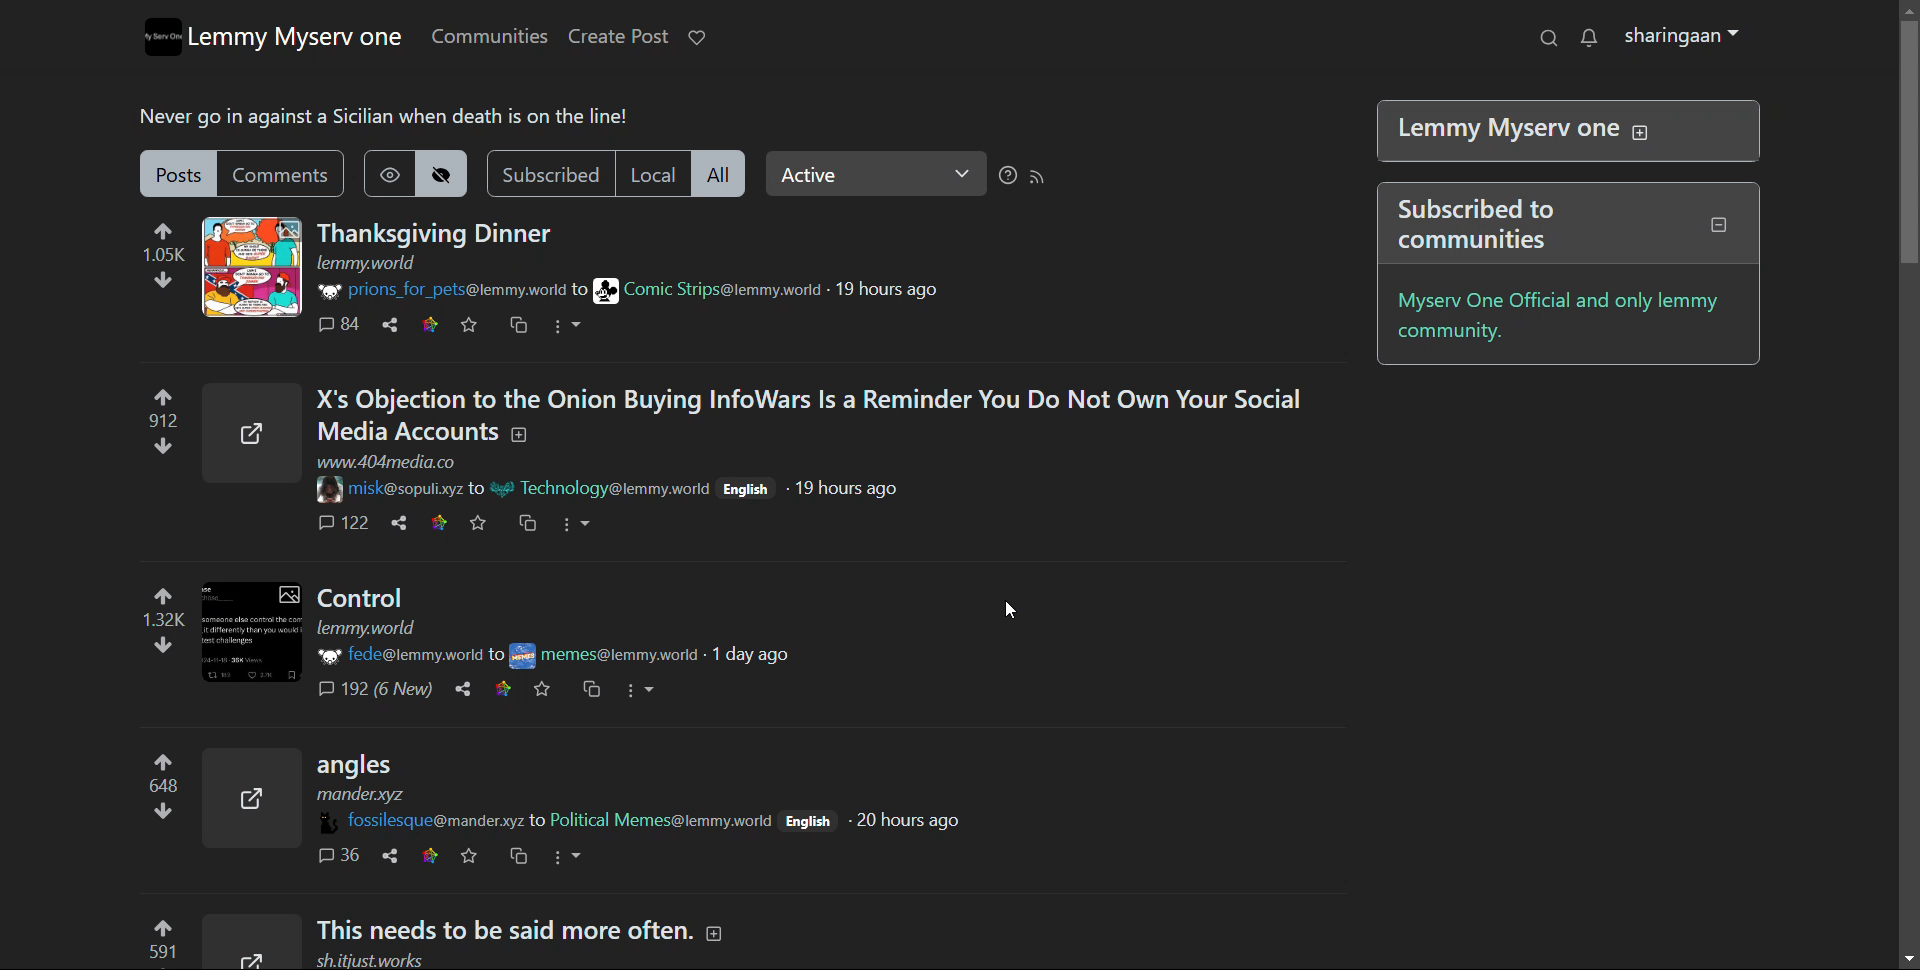 Image resolution: width=1920 pixels, height=970 pixels. I want to click on search, so click(1546, 38).